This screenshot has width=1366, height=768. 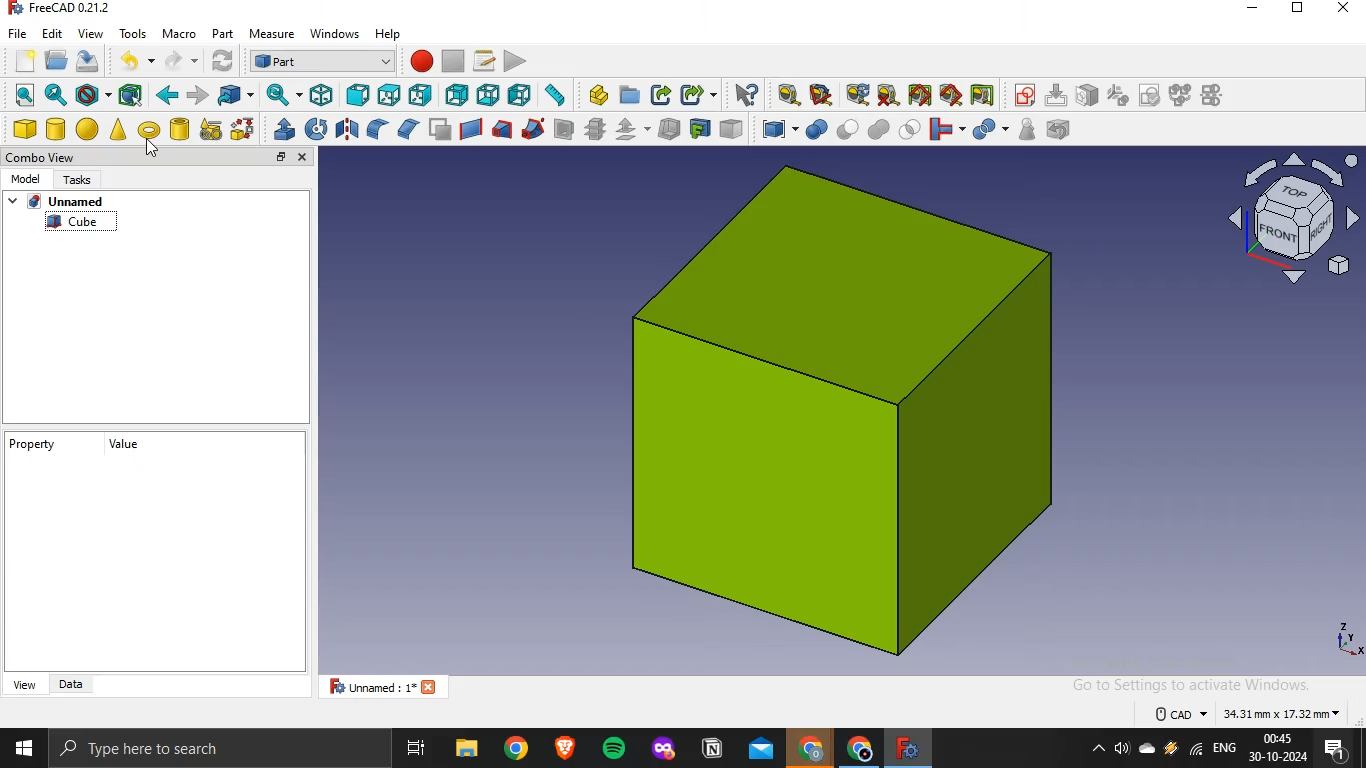 I want to click on create tube, so click(x=178, y=128).